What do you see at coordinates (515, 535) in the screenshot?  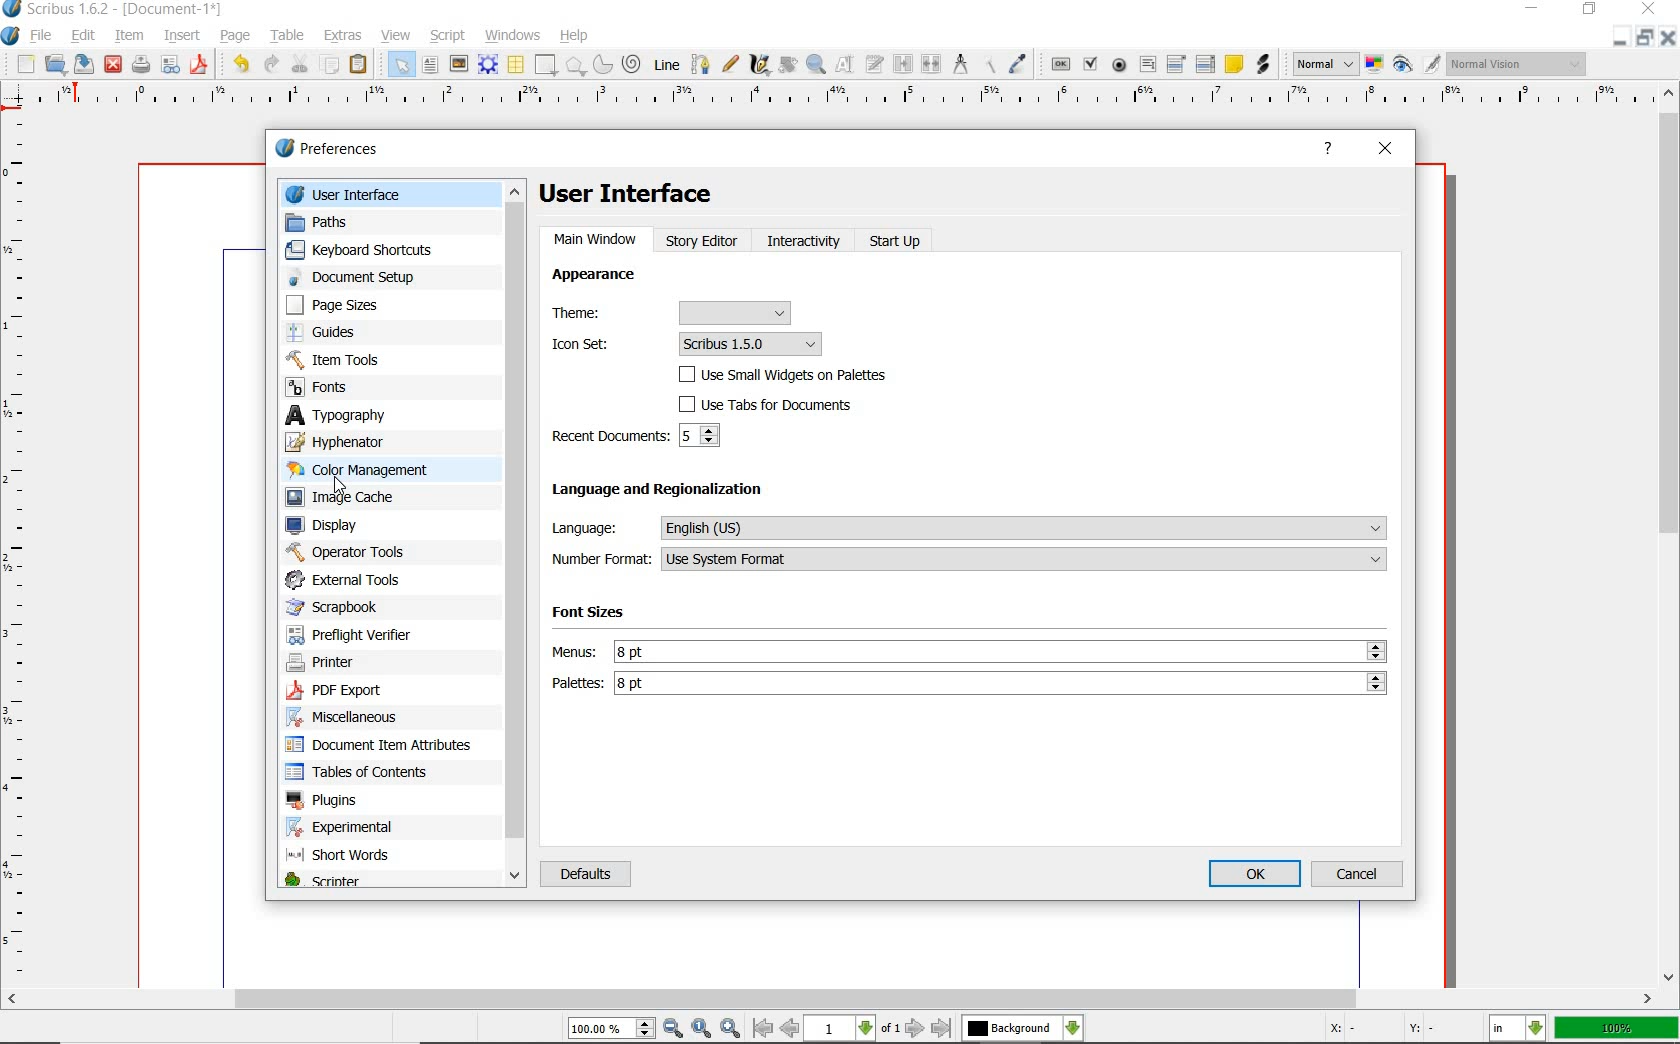 I see `scrollbar` at bounding box center [515, 535].